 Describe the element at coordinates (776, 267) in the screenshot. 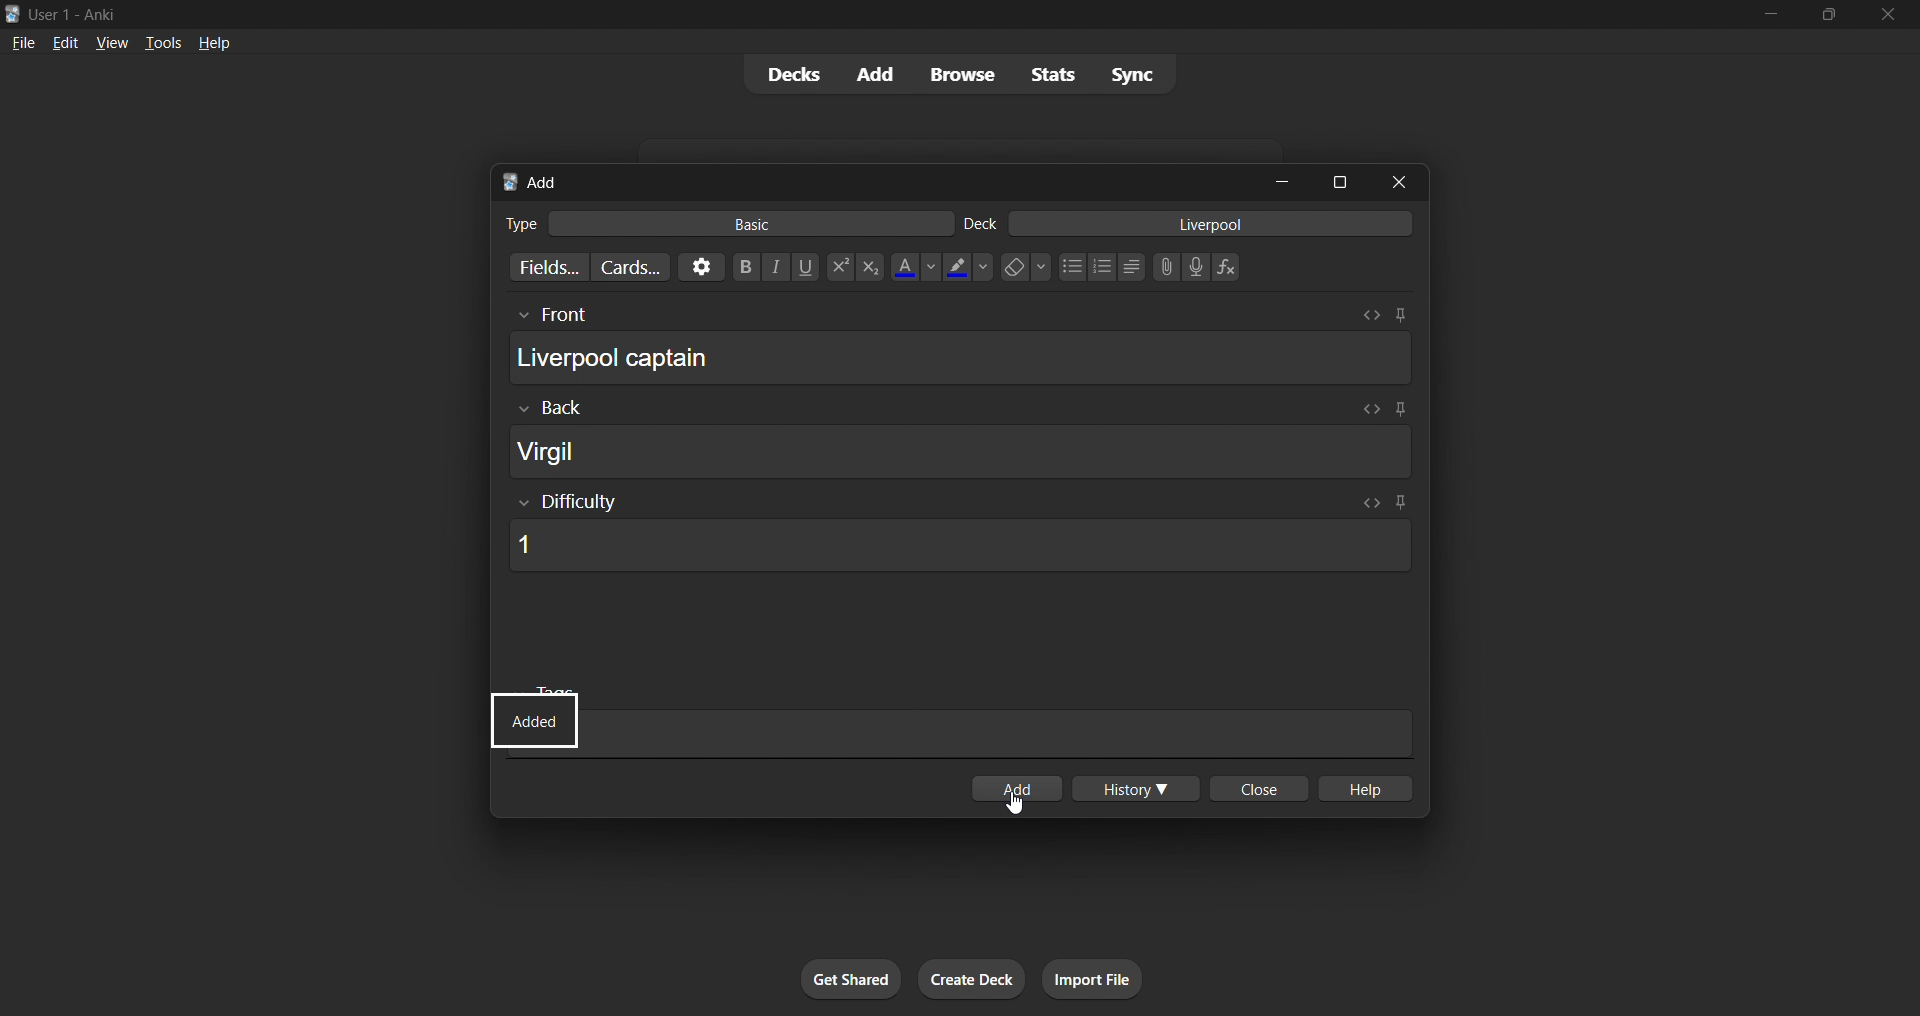

I see `Italics` at that location.